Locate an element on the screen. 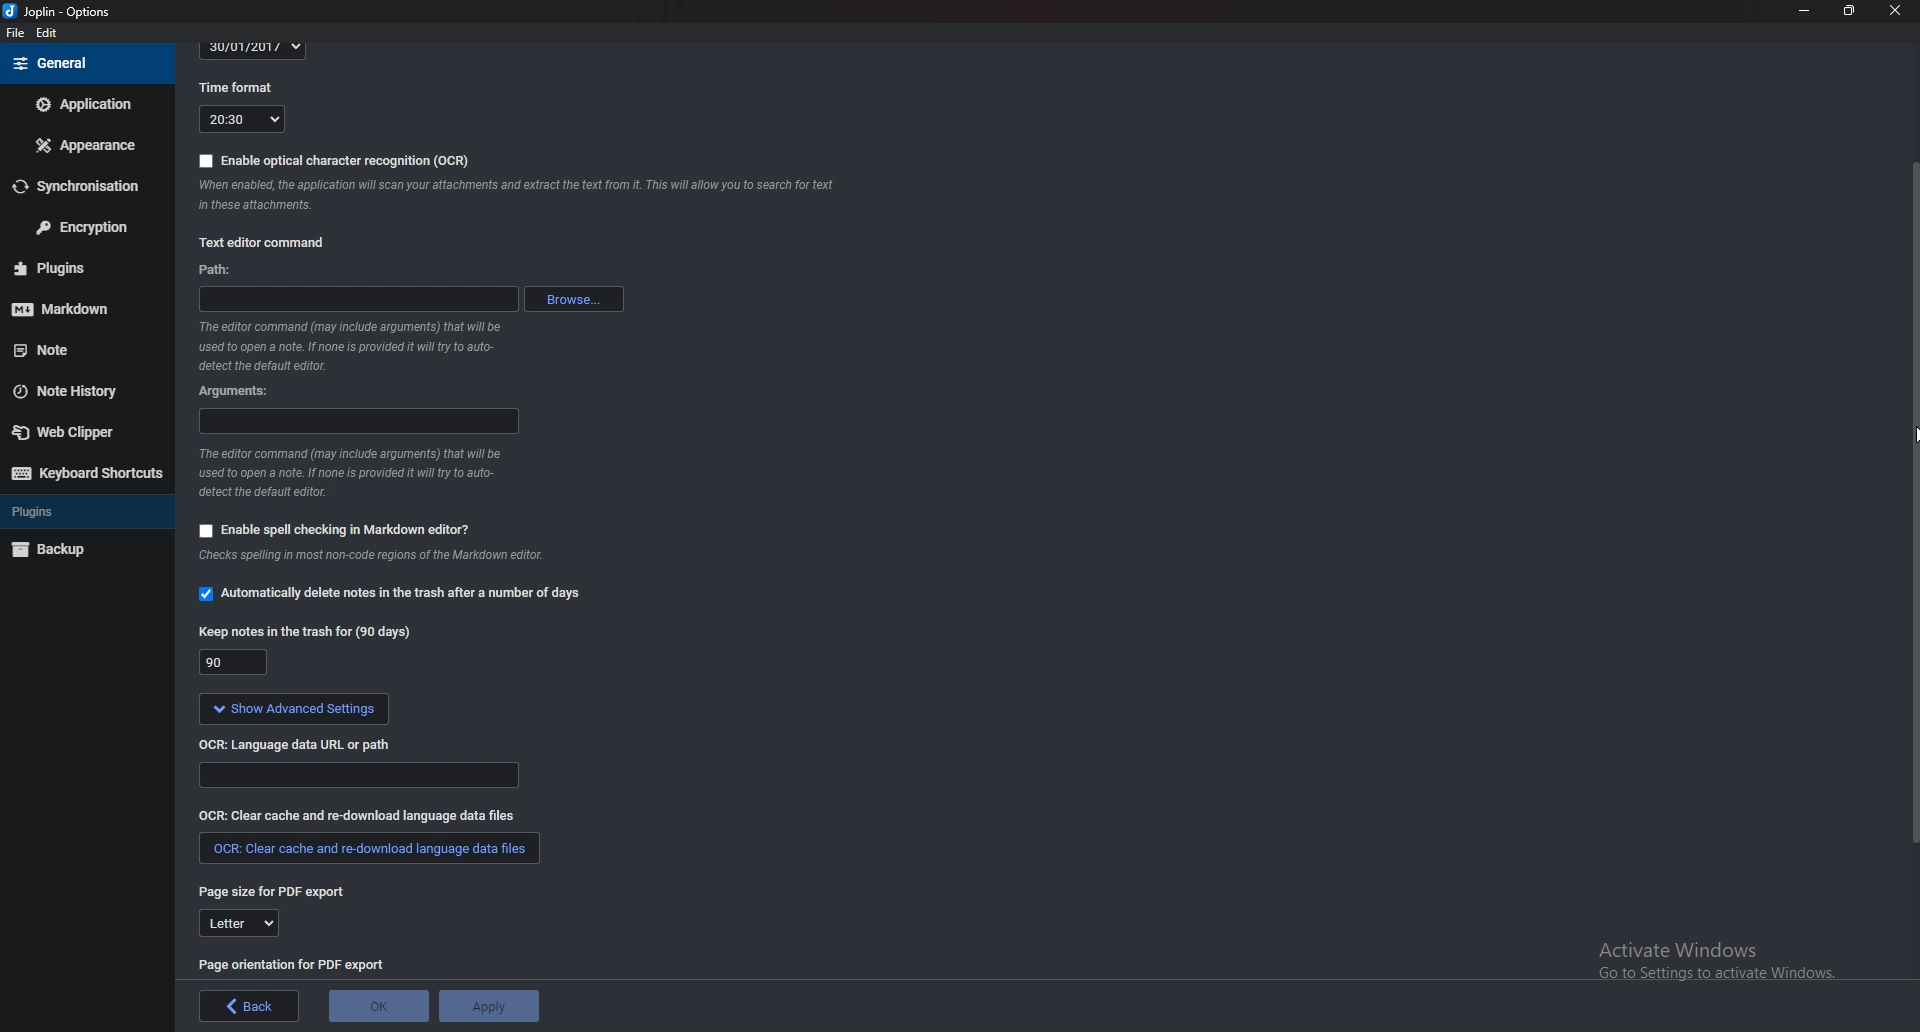  page orientation for P D F export is located at coordinates (295, 963).